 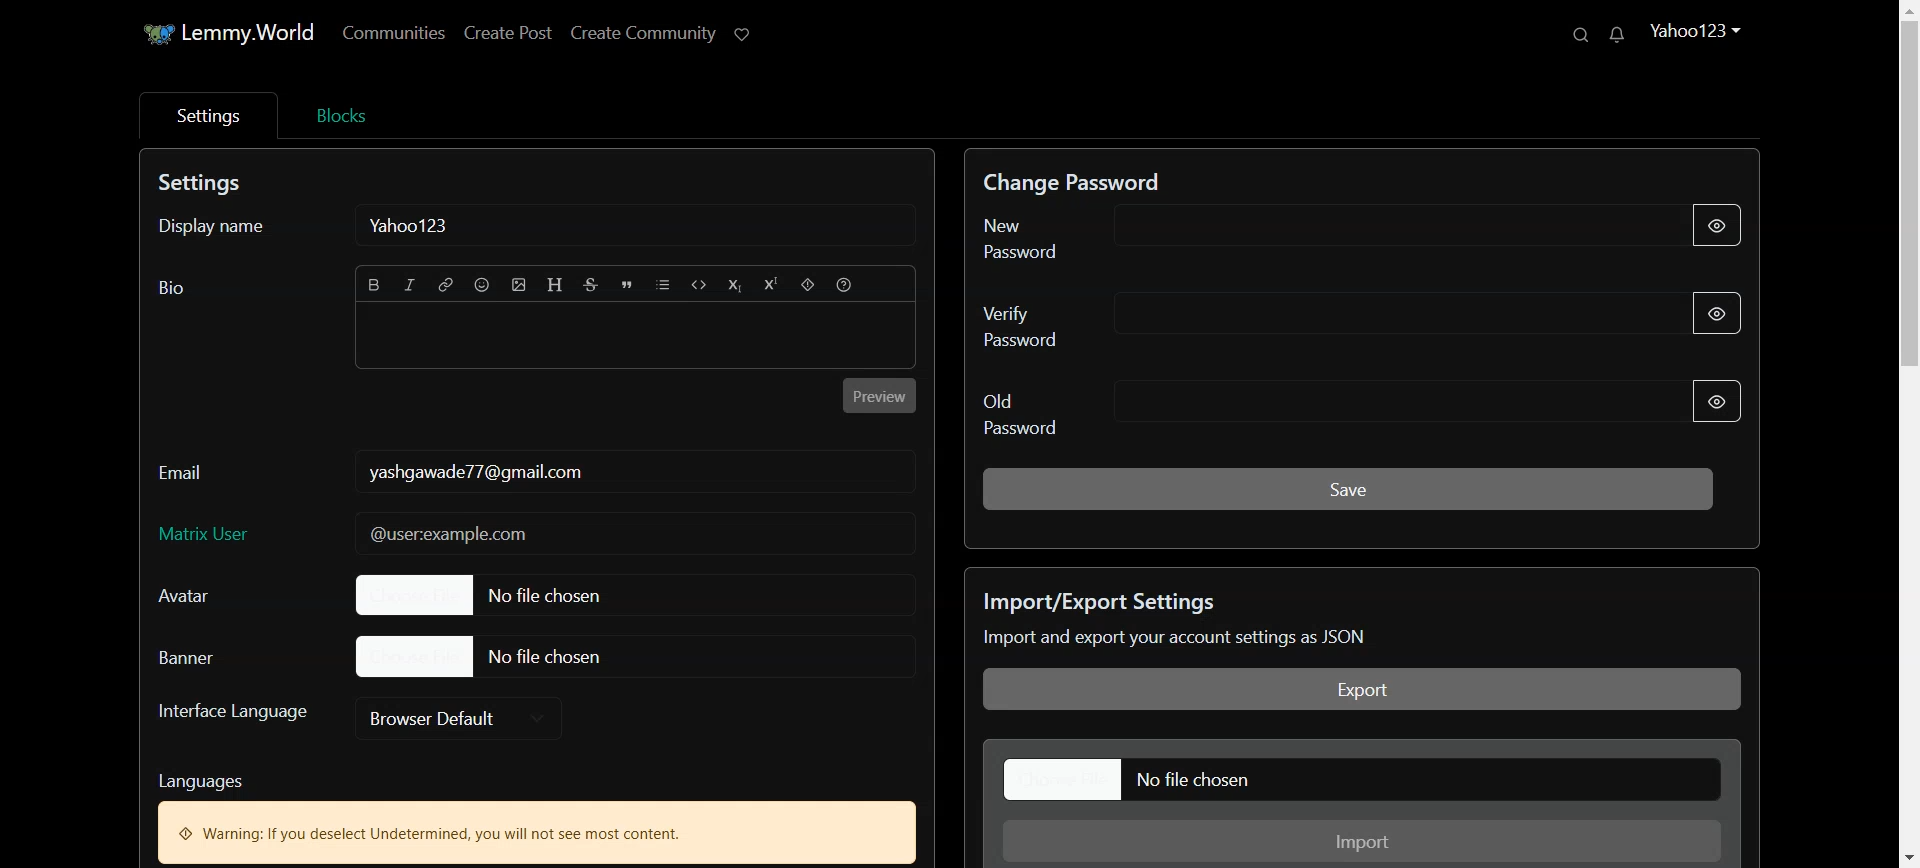 I want to click on Interface Language, so click(x=232, y=719).